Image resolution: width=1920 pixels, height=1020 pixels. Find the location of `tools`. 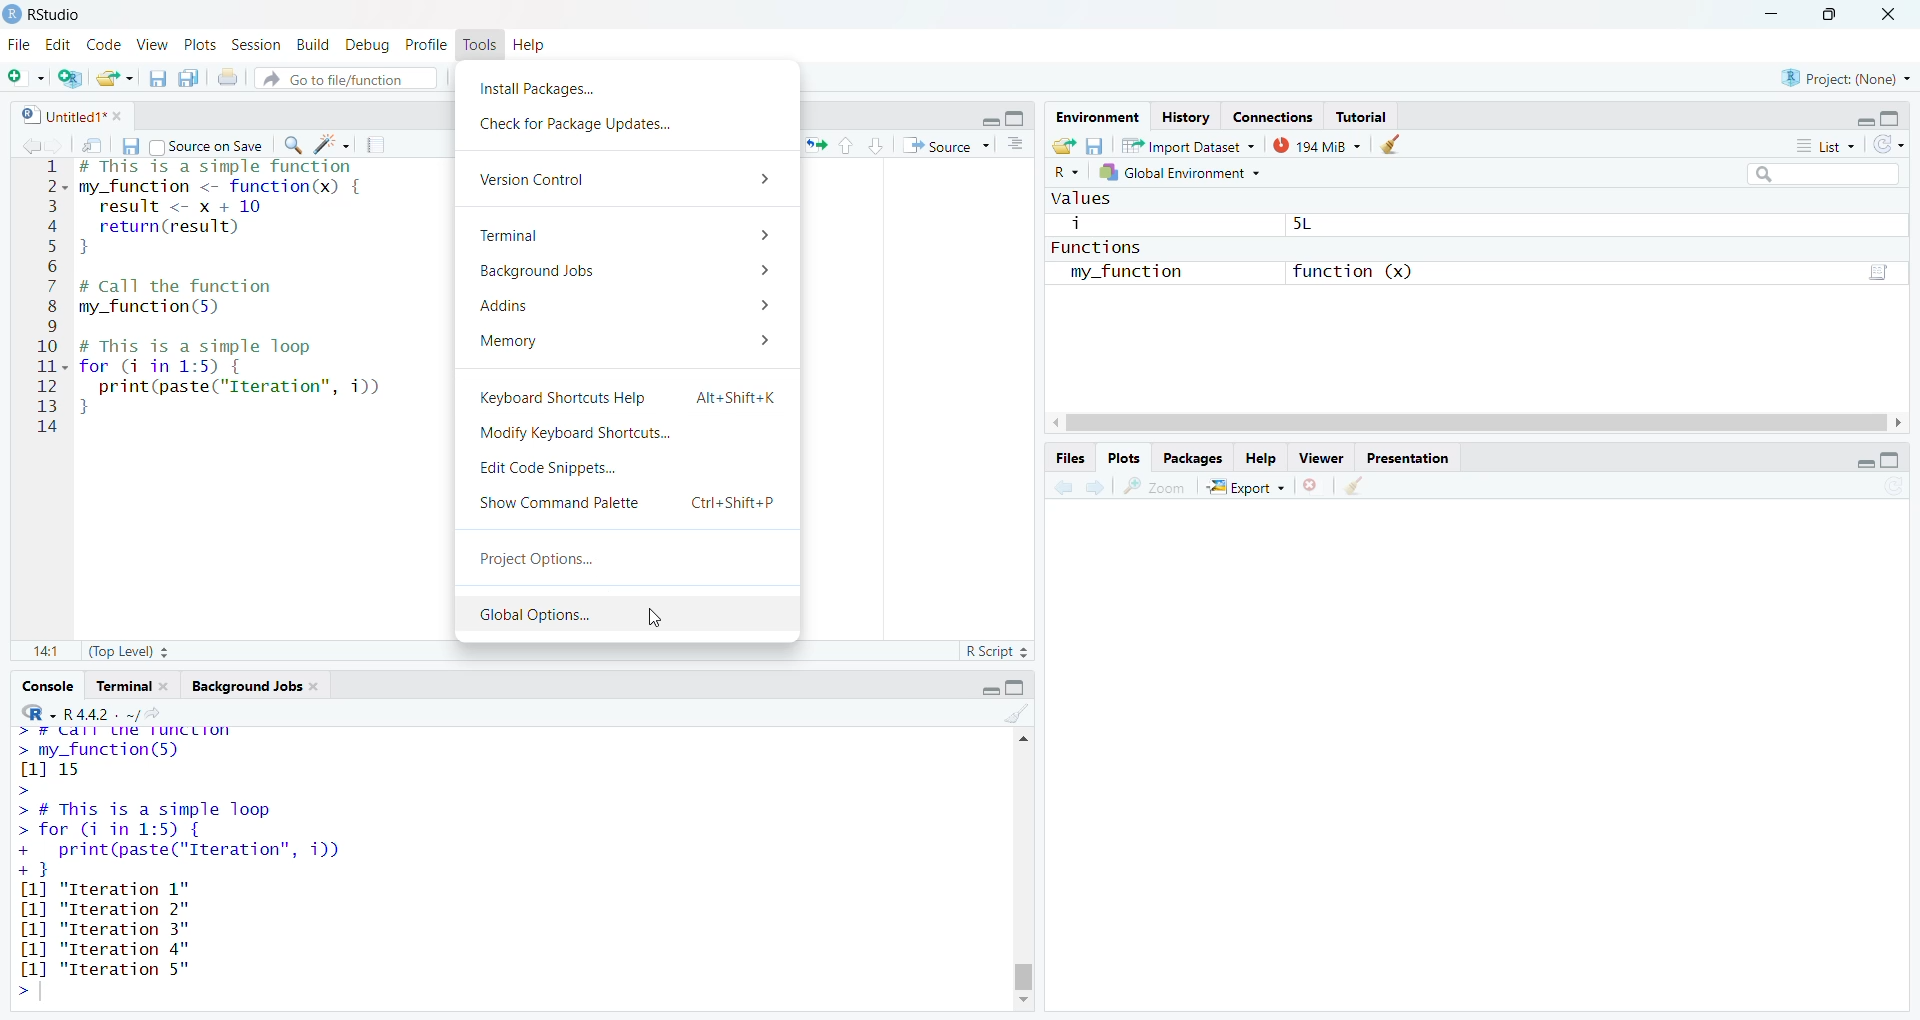

tools is located at coordinates (483, 44).